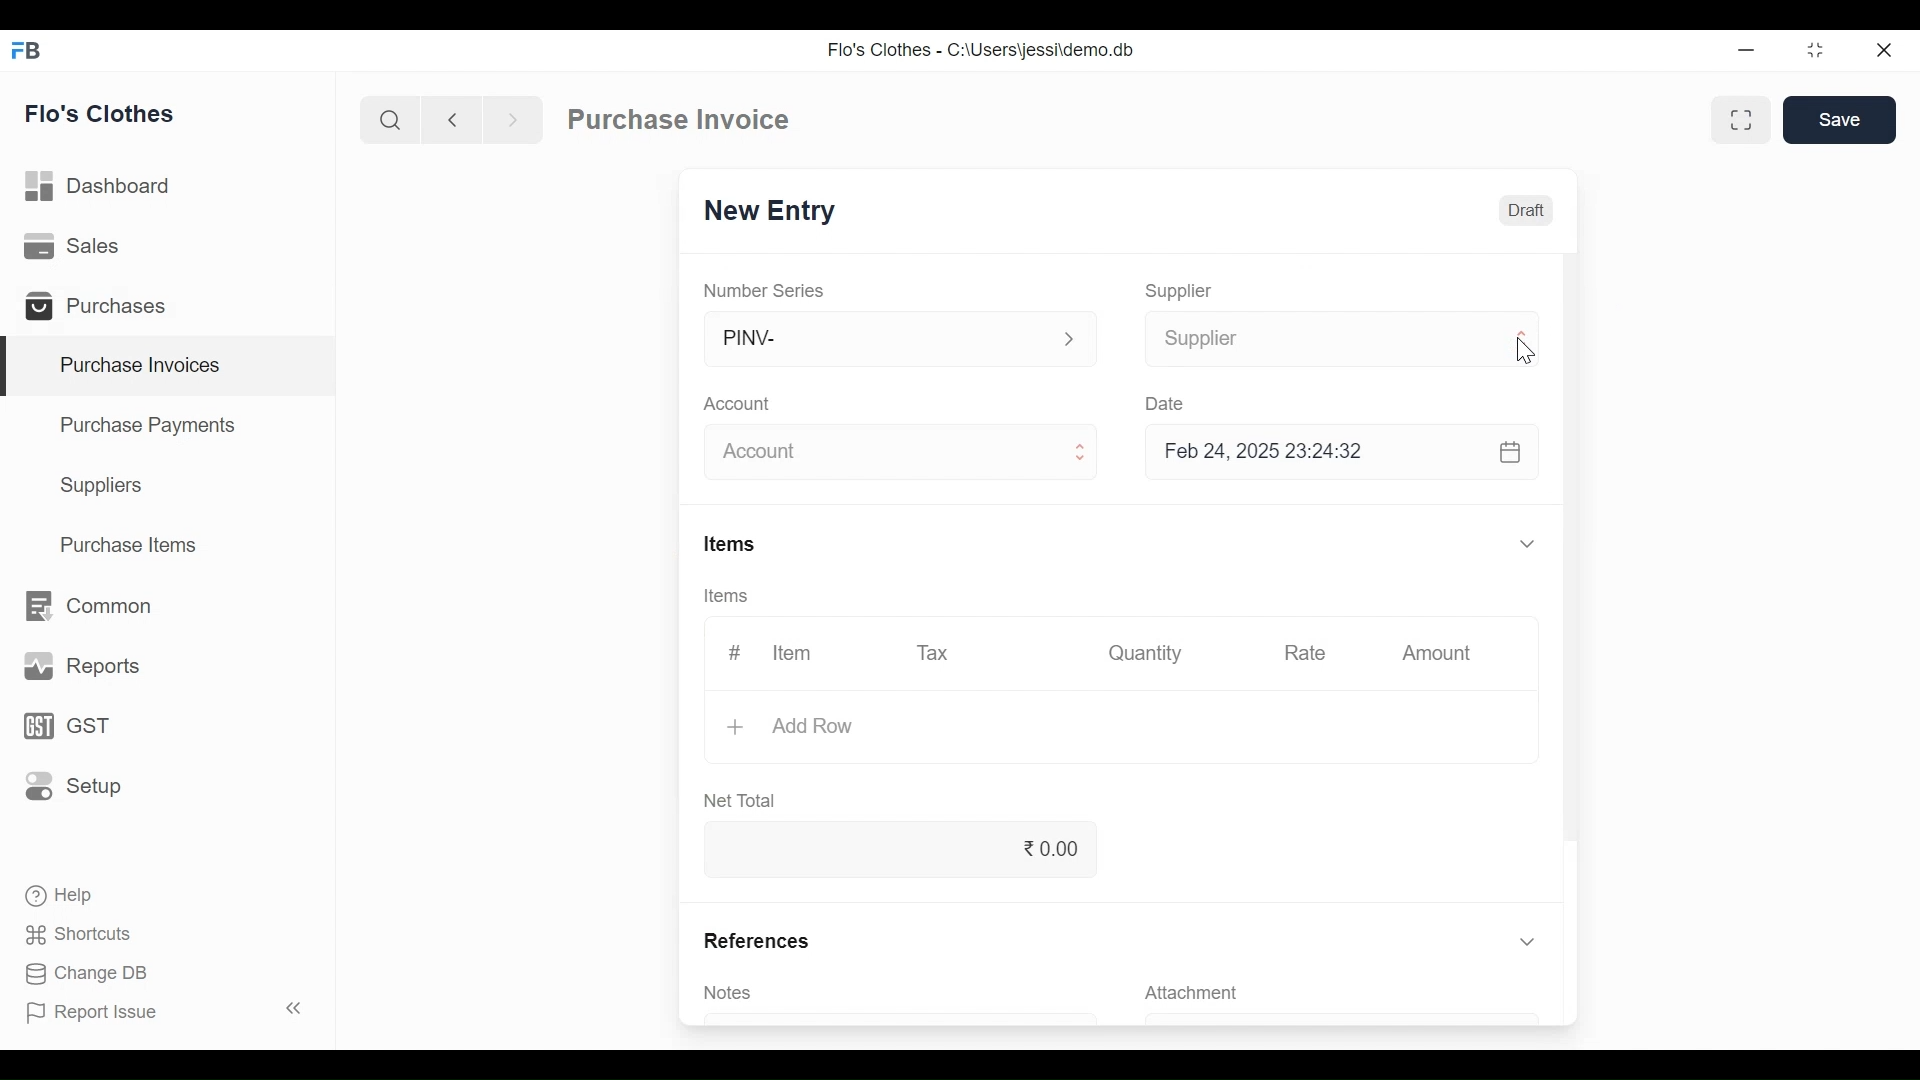  I want to click on Quantity, so click(1149, 654).